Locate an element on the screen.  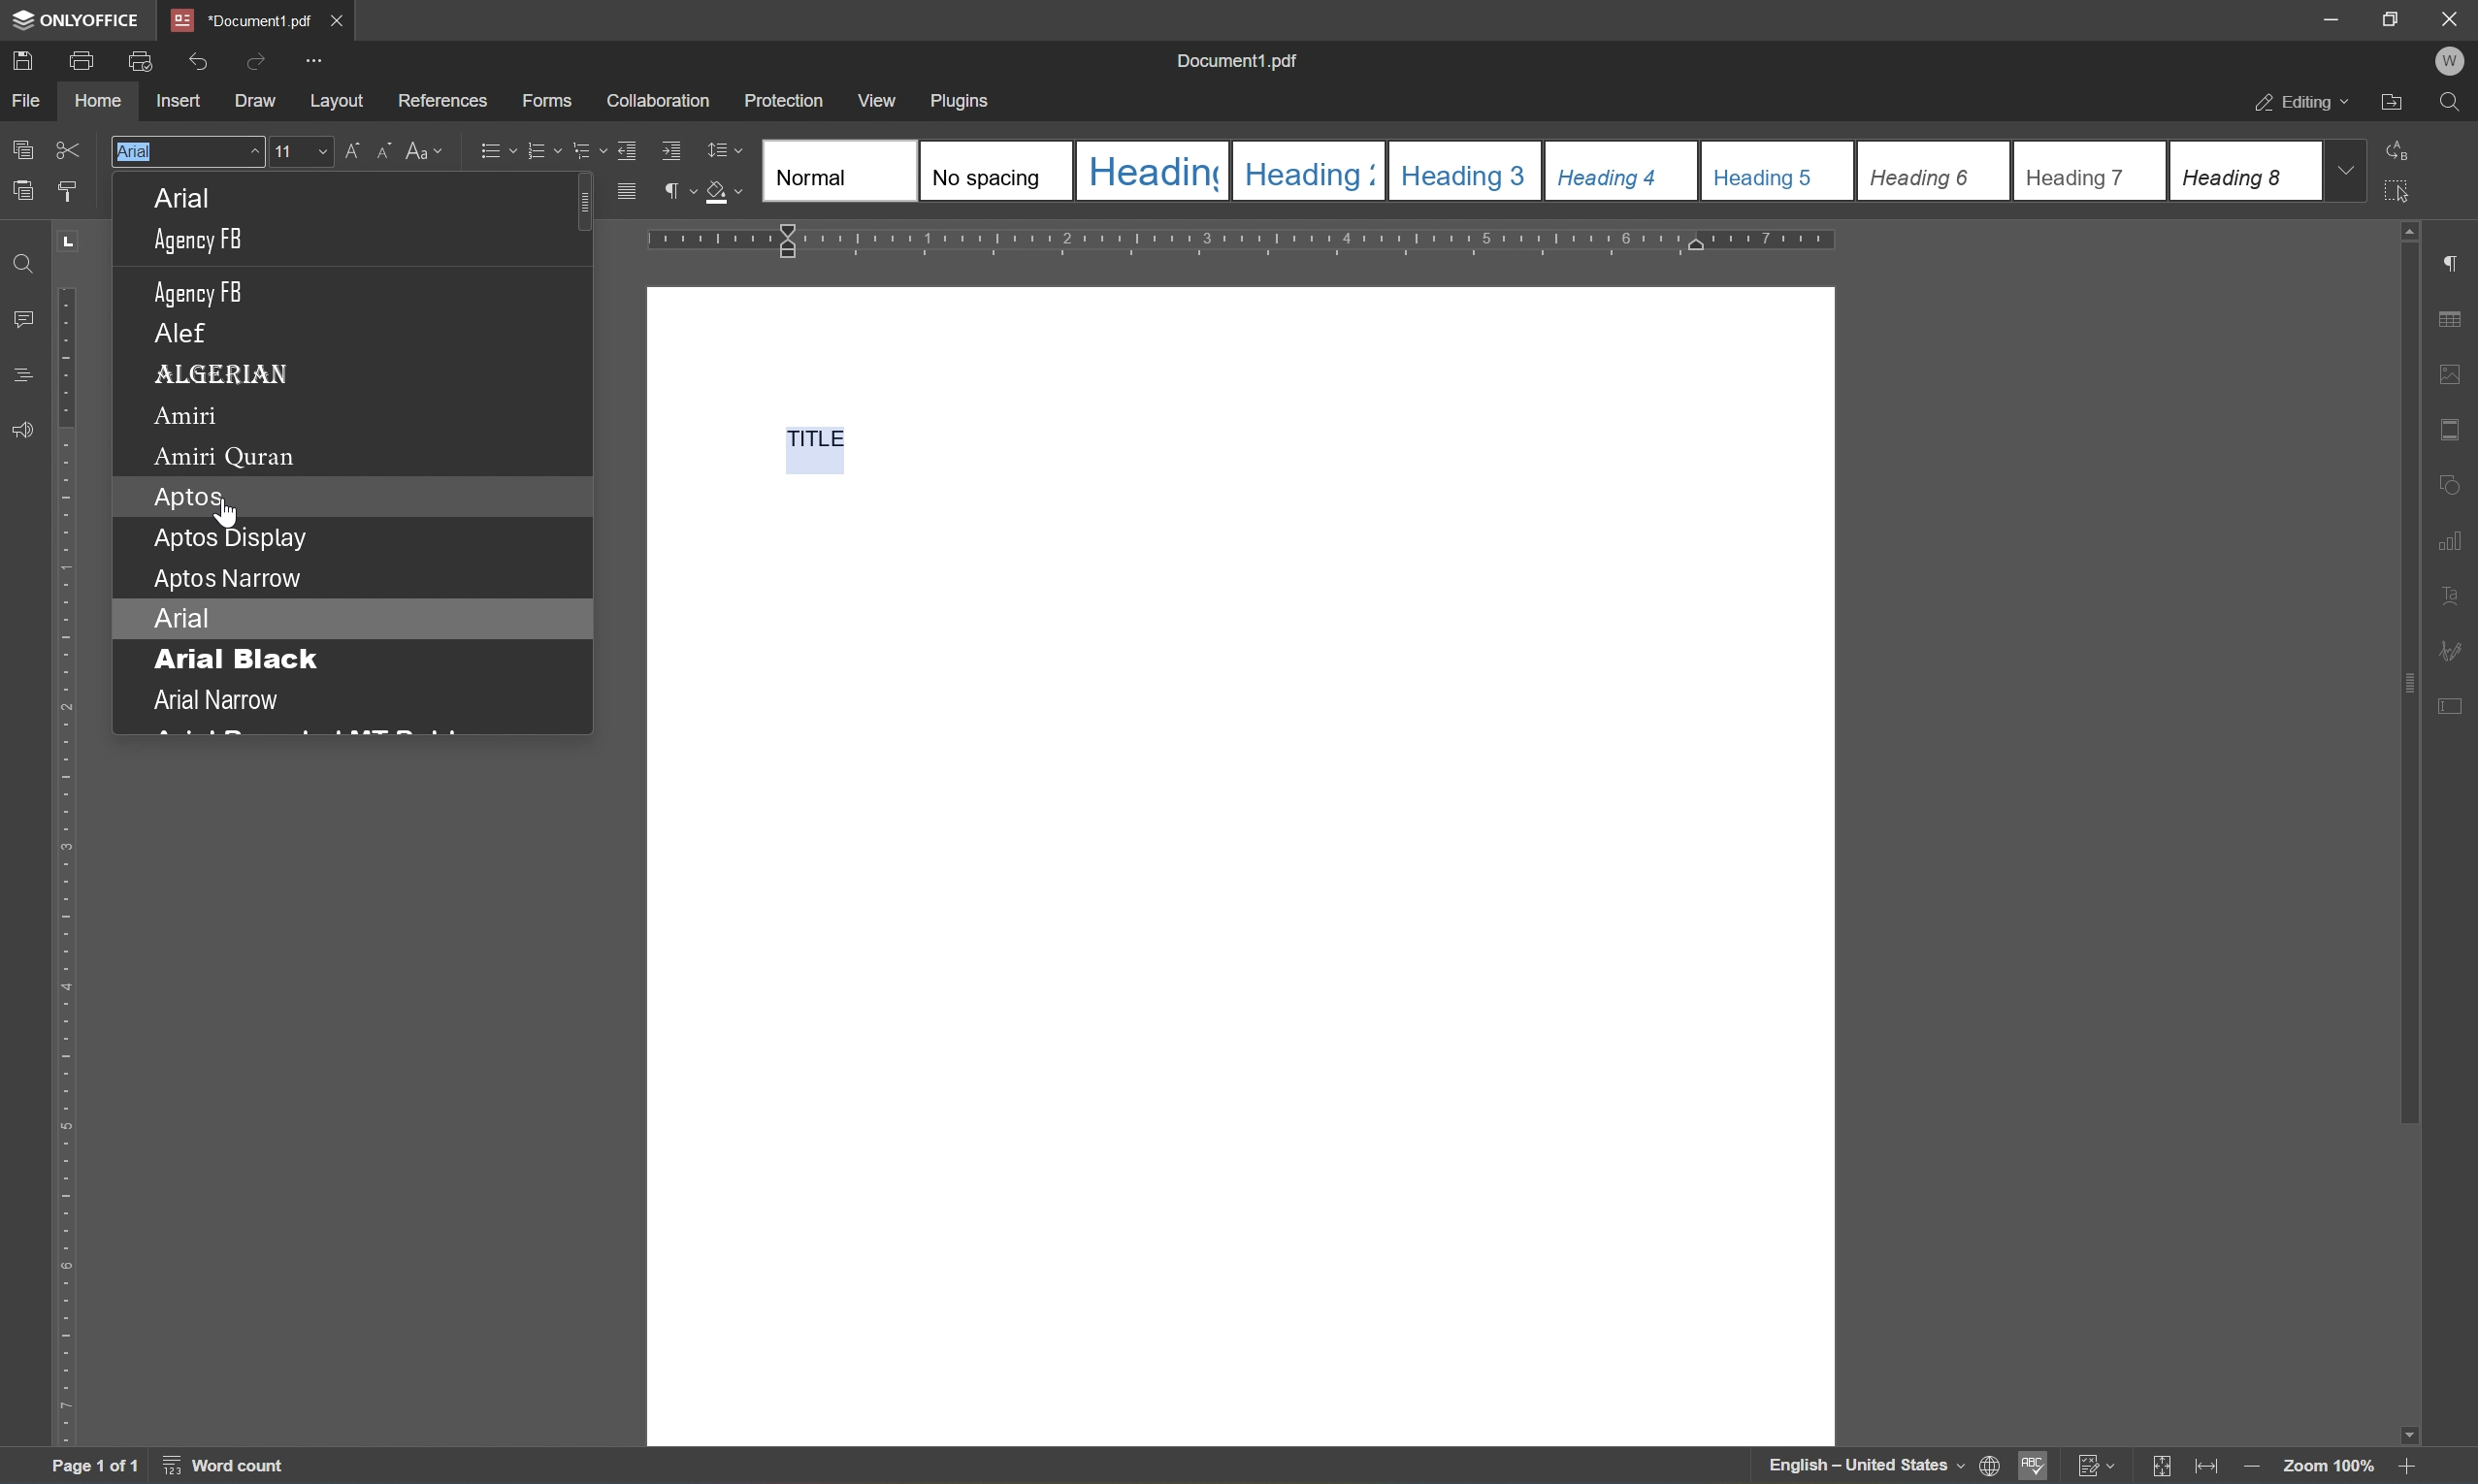
zoom out is located at coordinates (2251, 1467).